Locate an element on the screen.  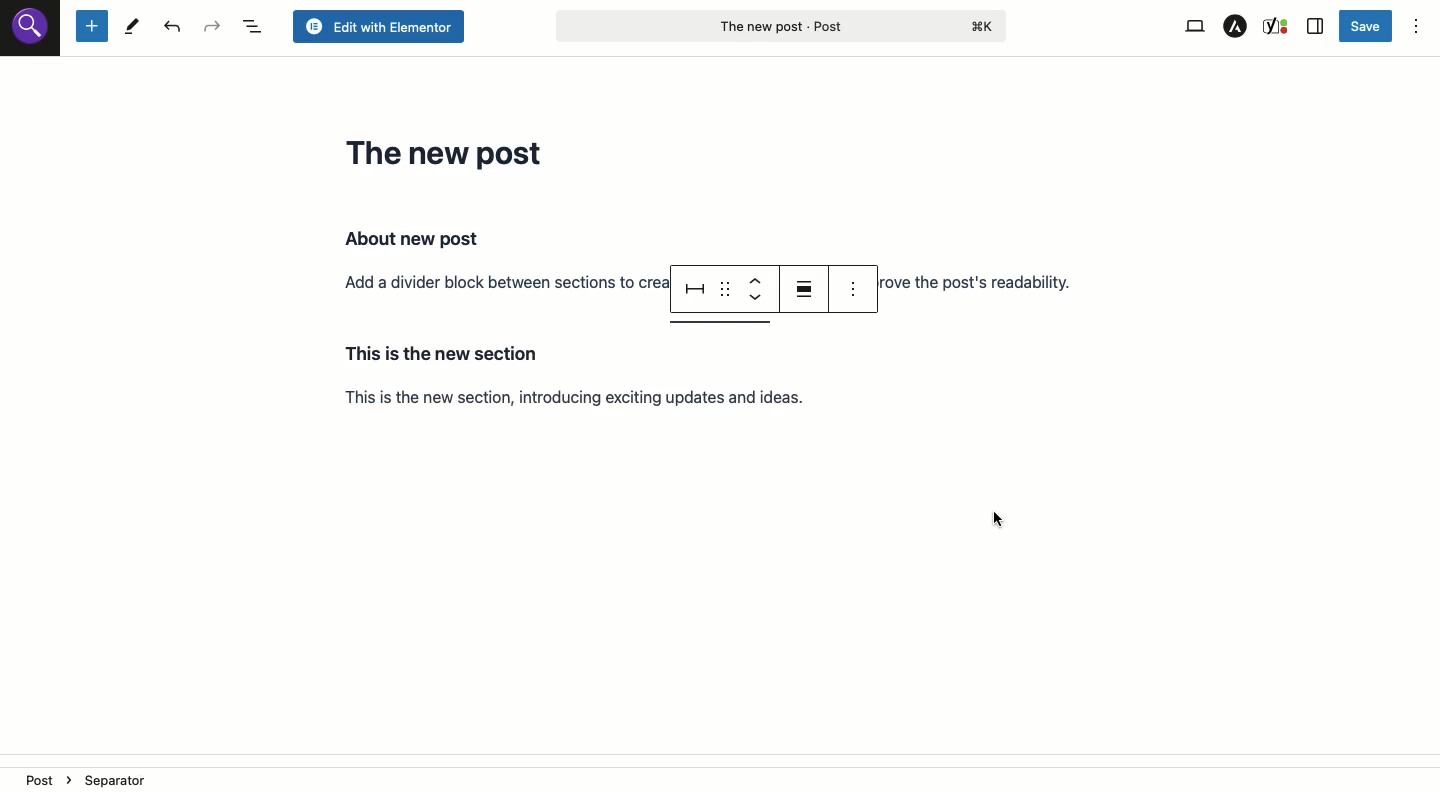
Section 1 is located at coordinates (503, 259).